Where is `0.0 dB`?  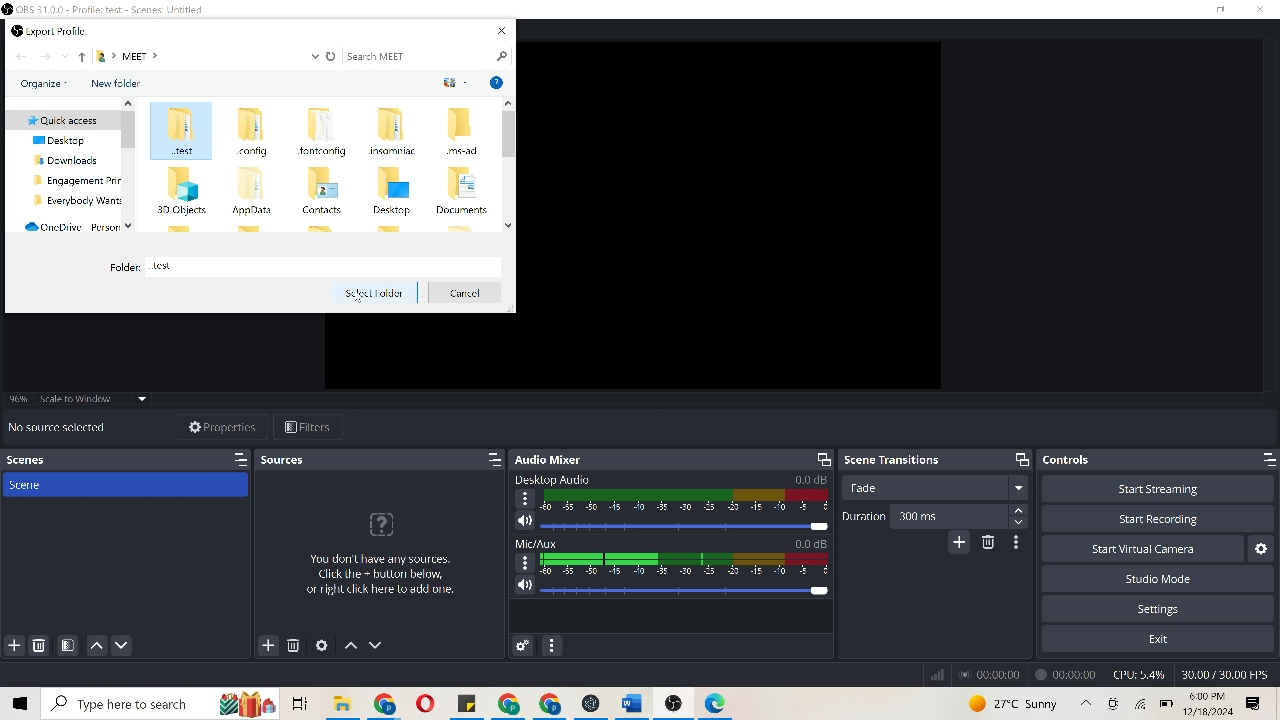
0.0 dB is located at coordinates (809, 478).